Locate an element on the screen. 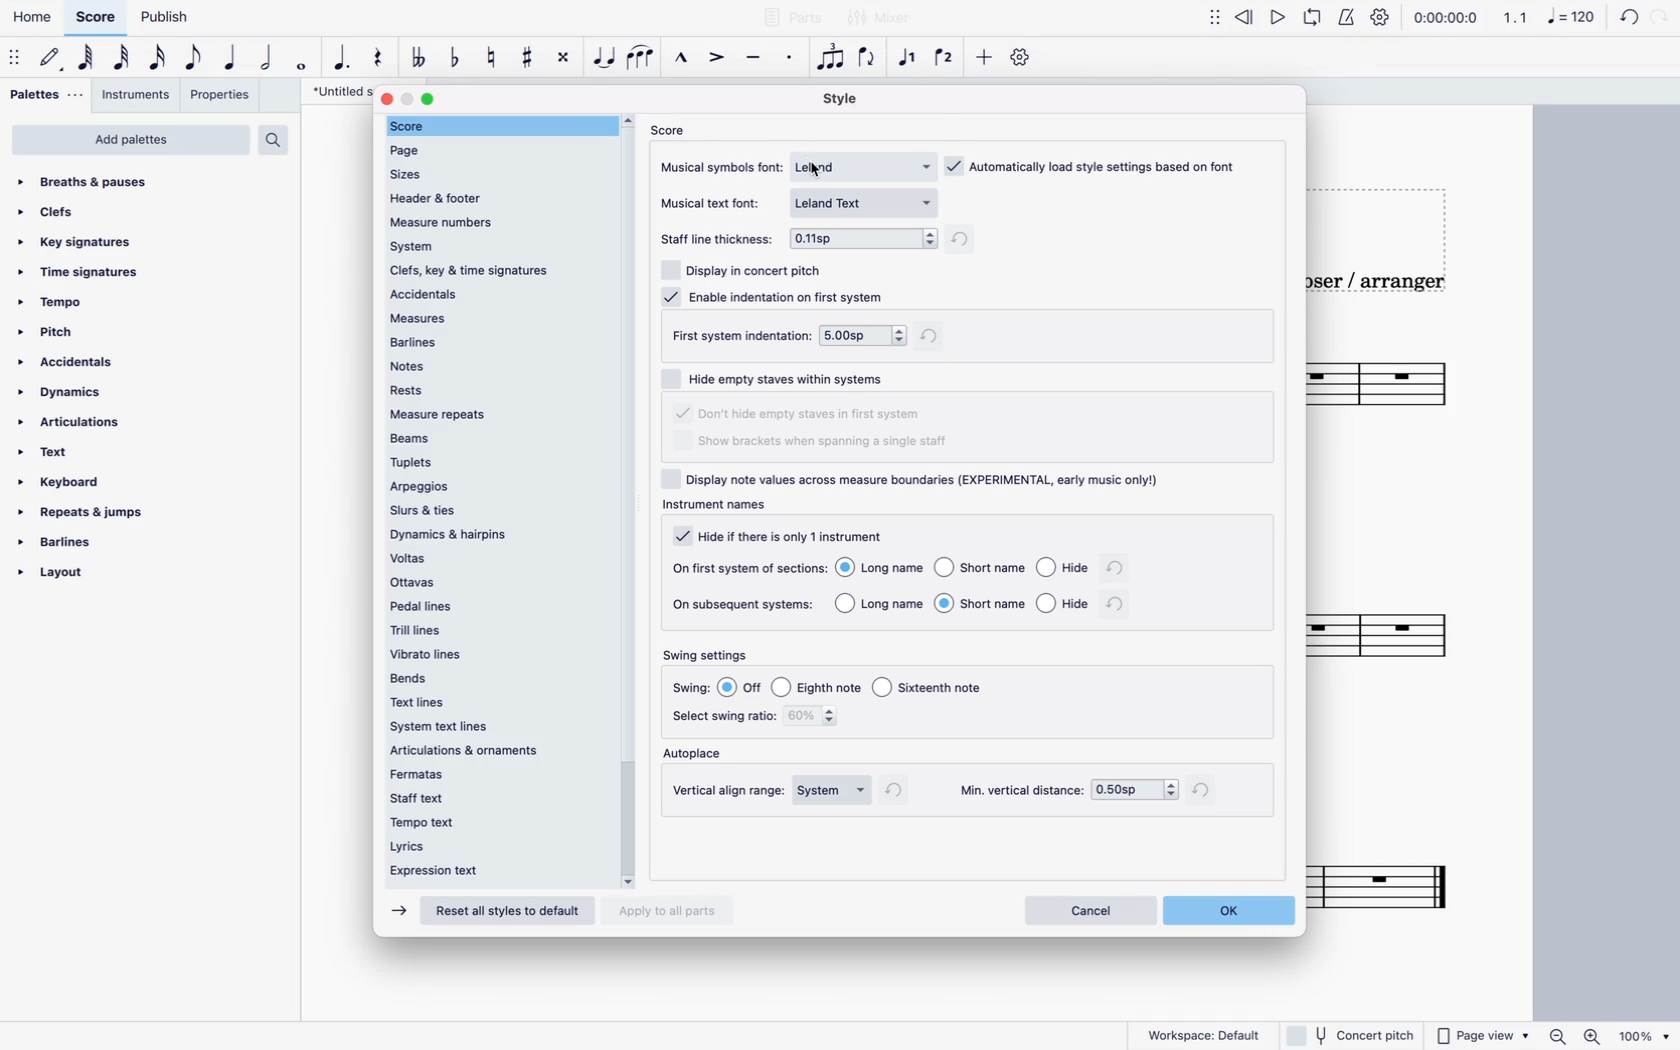 Image resolution: width=1680 pixels, height=1050 pixels. show brackets is located at coordinates (823, 443).